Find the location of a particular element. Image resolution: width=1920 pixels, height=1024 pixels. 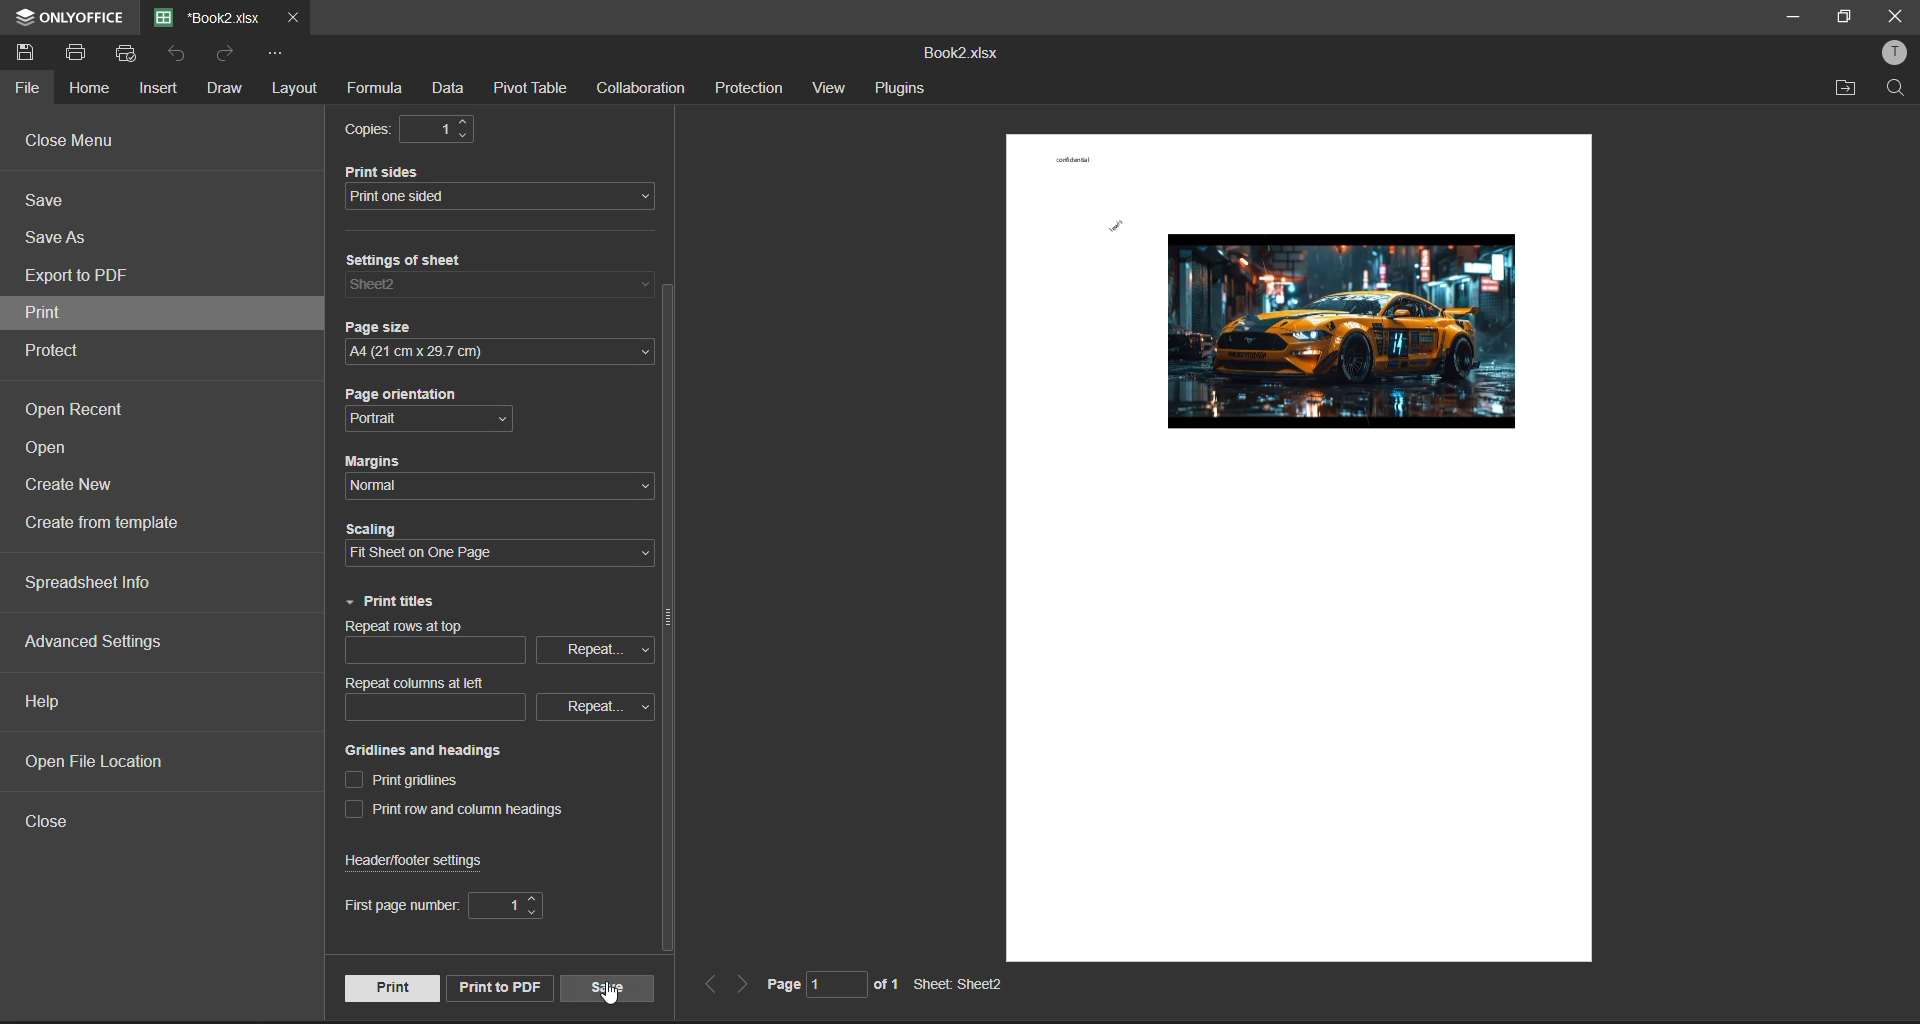

data is located at coordinates (448, 91).